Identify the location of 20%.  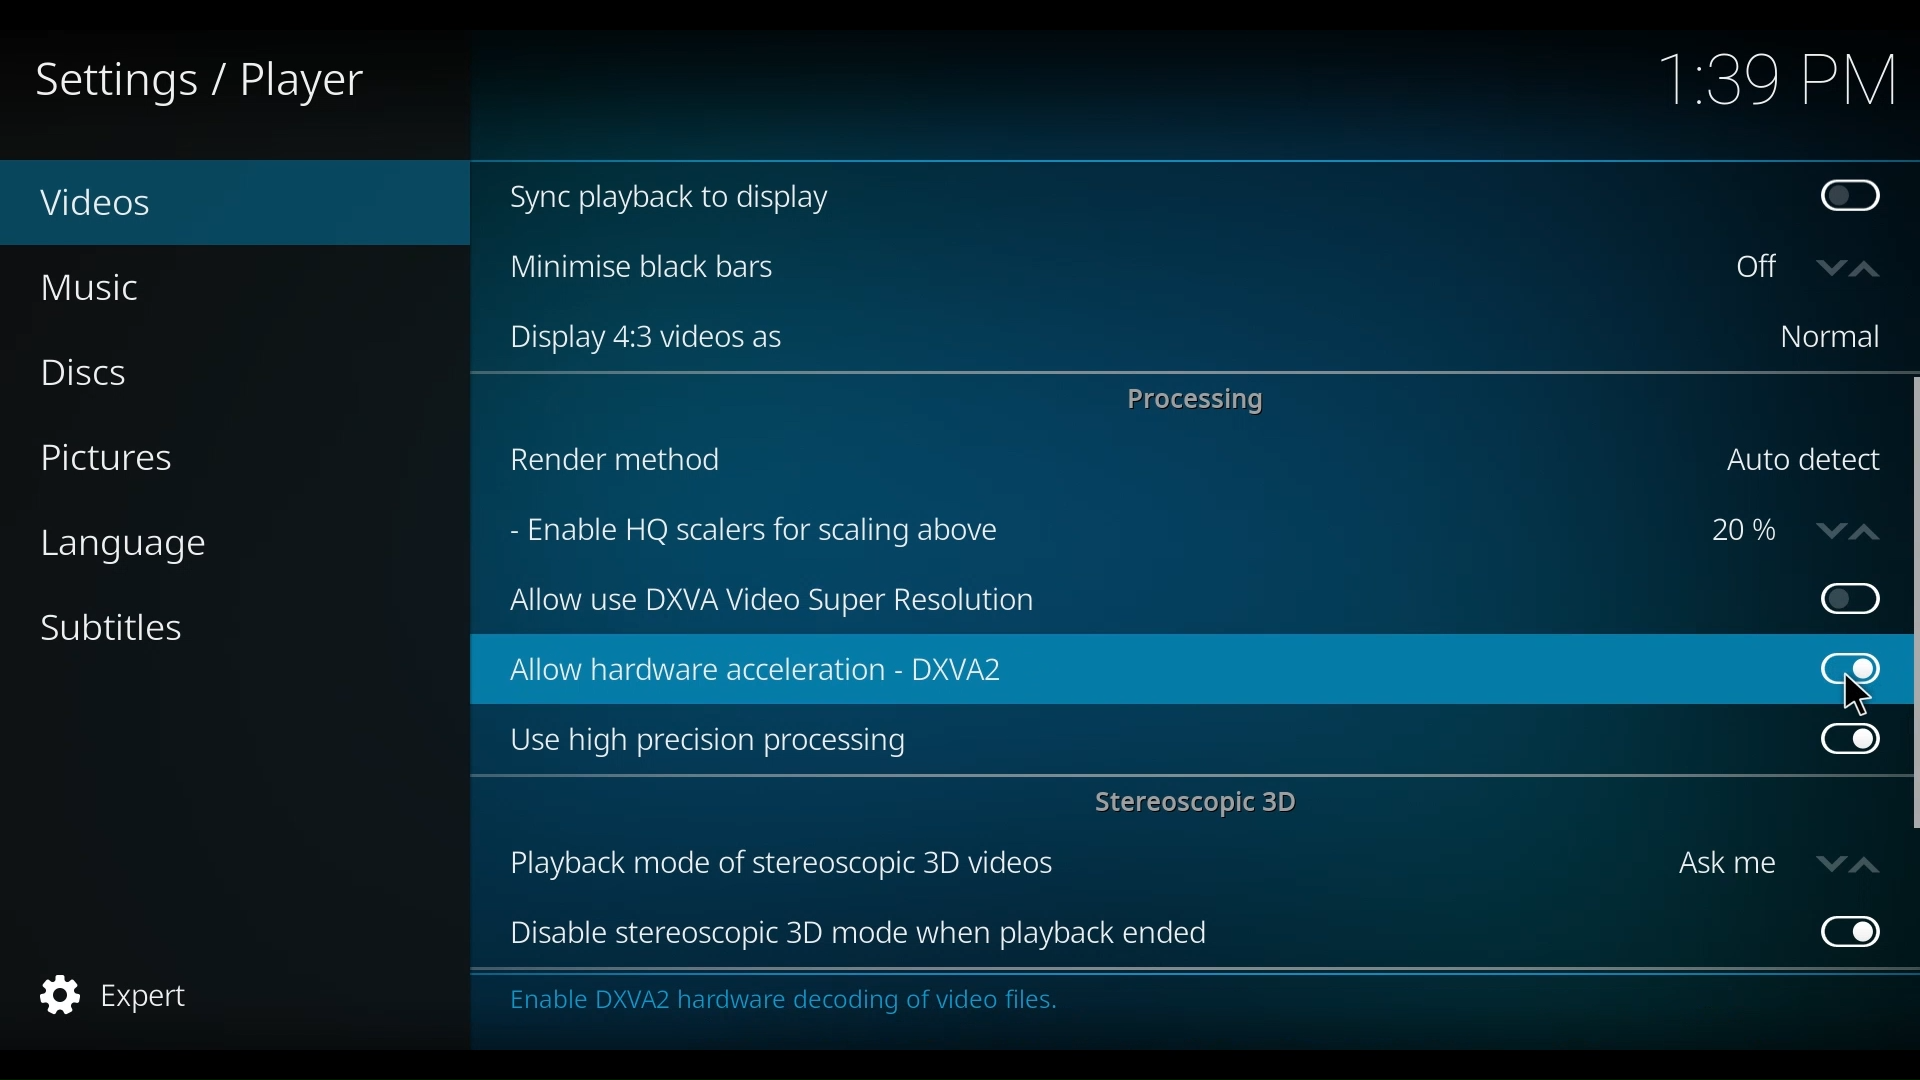
(1744, 532).